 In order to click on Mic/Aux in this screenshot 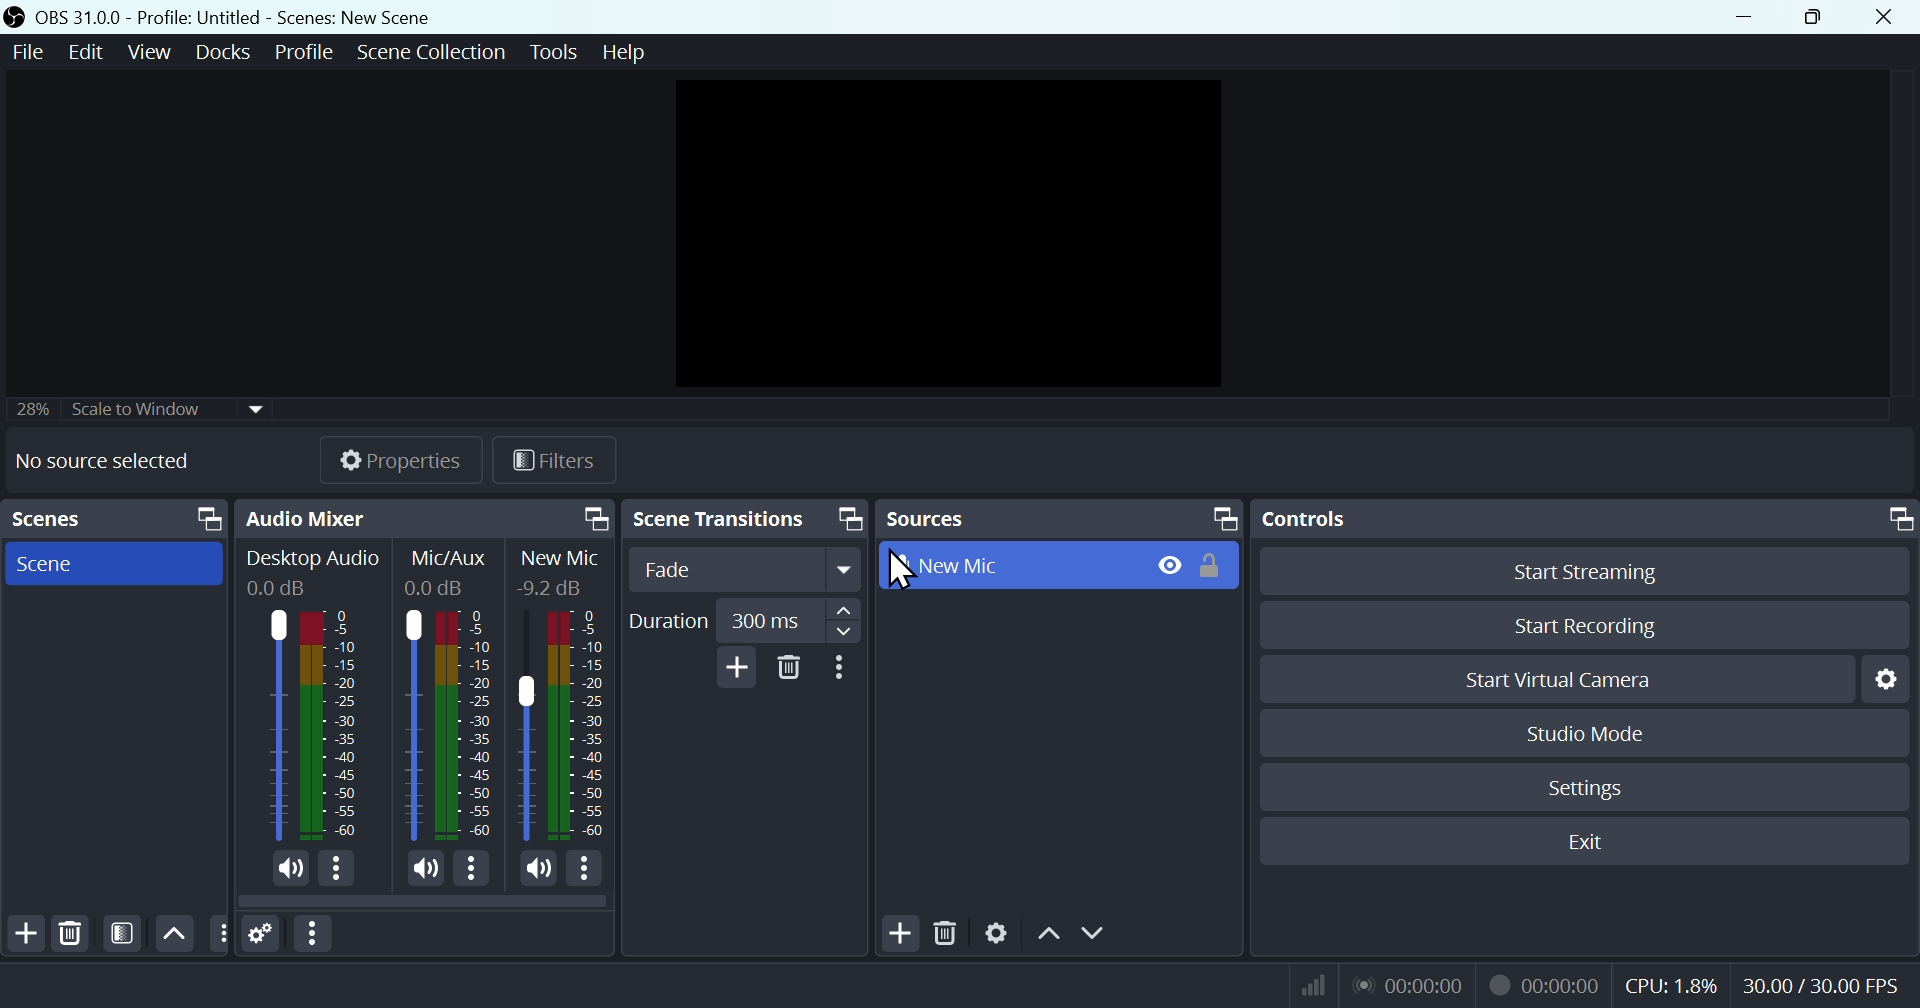, I will do `click(452, 559)`.